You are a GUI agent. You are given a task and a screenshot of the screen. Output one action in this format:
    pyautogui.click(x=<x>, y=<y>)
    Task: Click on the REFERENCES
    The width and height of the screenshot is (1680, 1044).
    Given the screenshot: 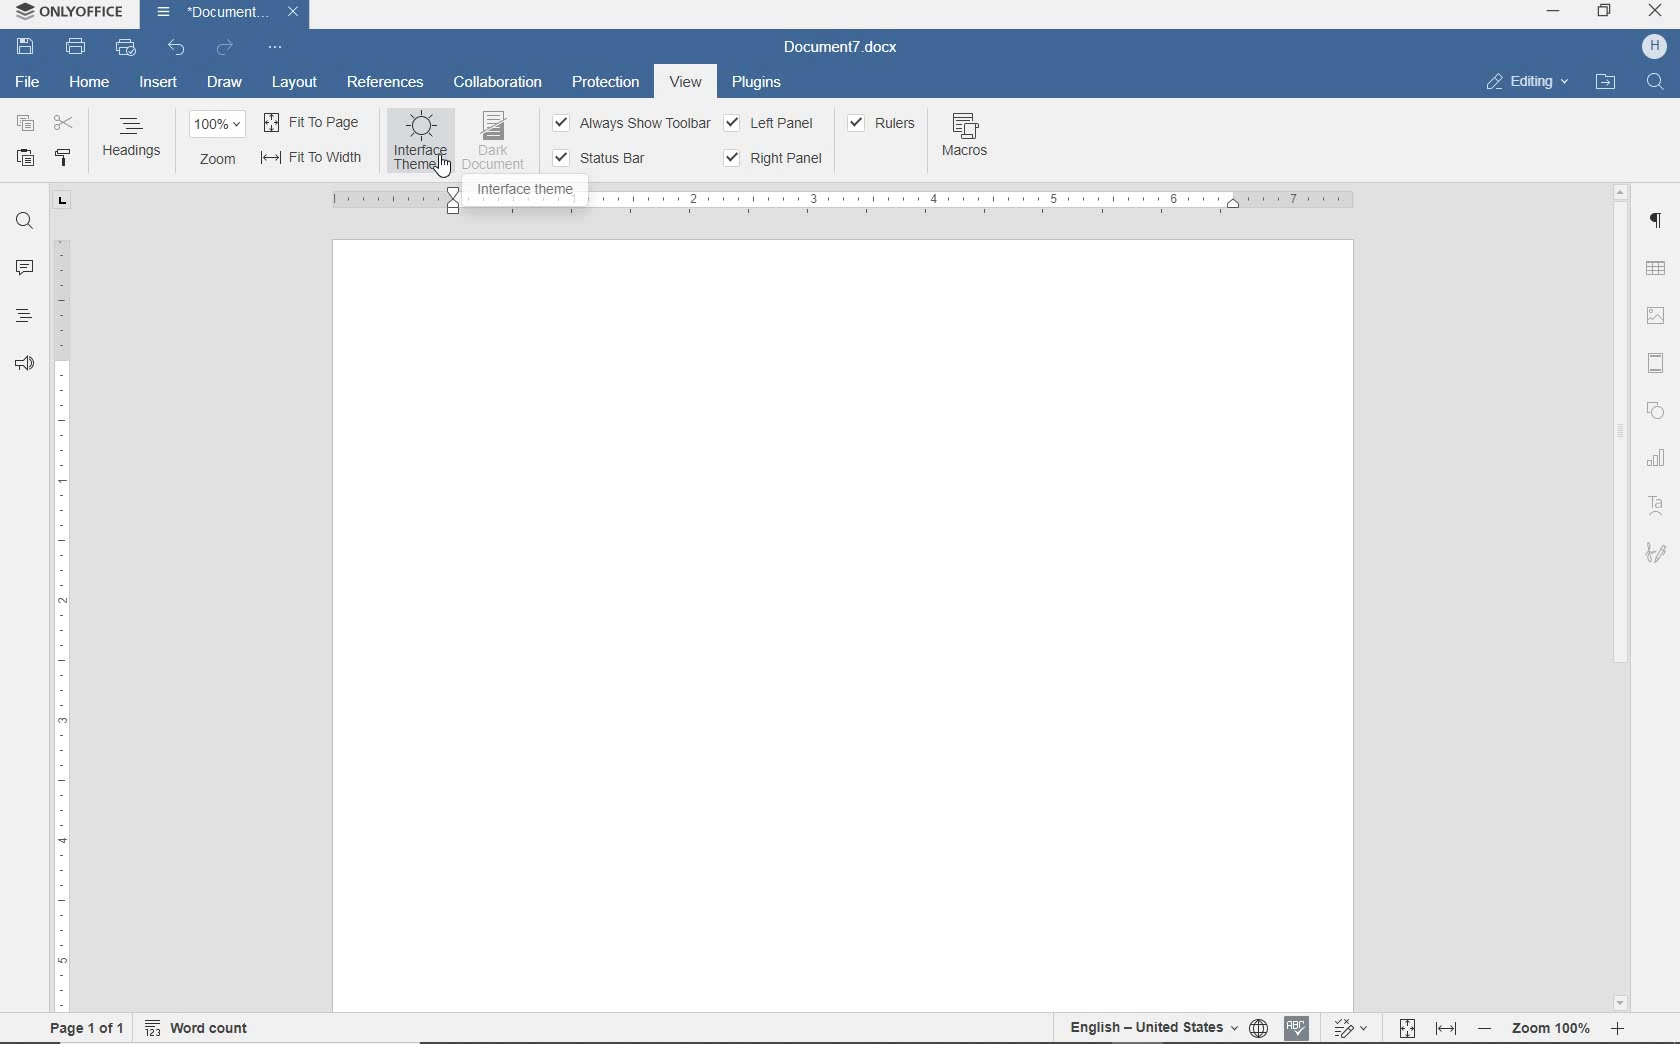 What is the action you would take?
    pyautogui.click(x=386, y=81)
    